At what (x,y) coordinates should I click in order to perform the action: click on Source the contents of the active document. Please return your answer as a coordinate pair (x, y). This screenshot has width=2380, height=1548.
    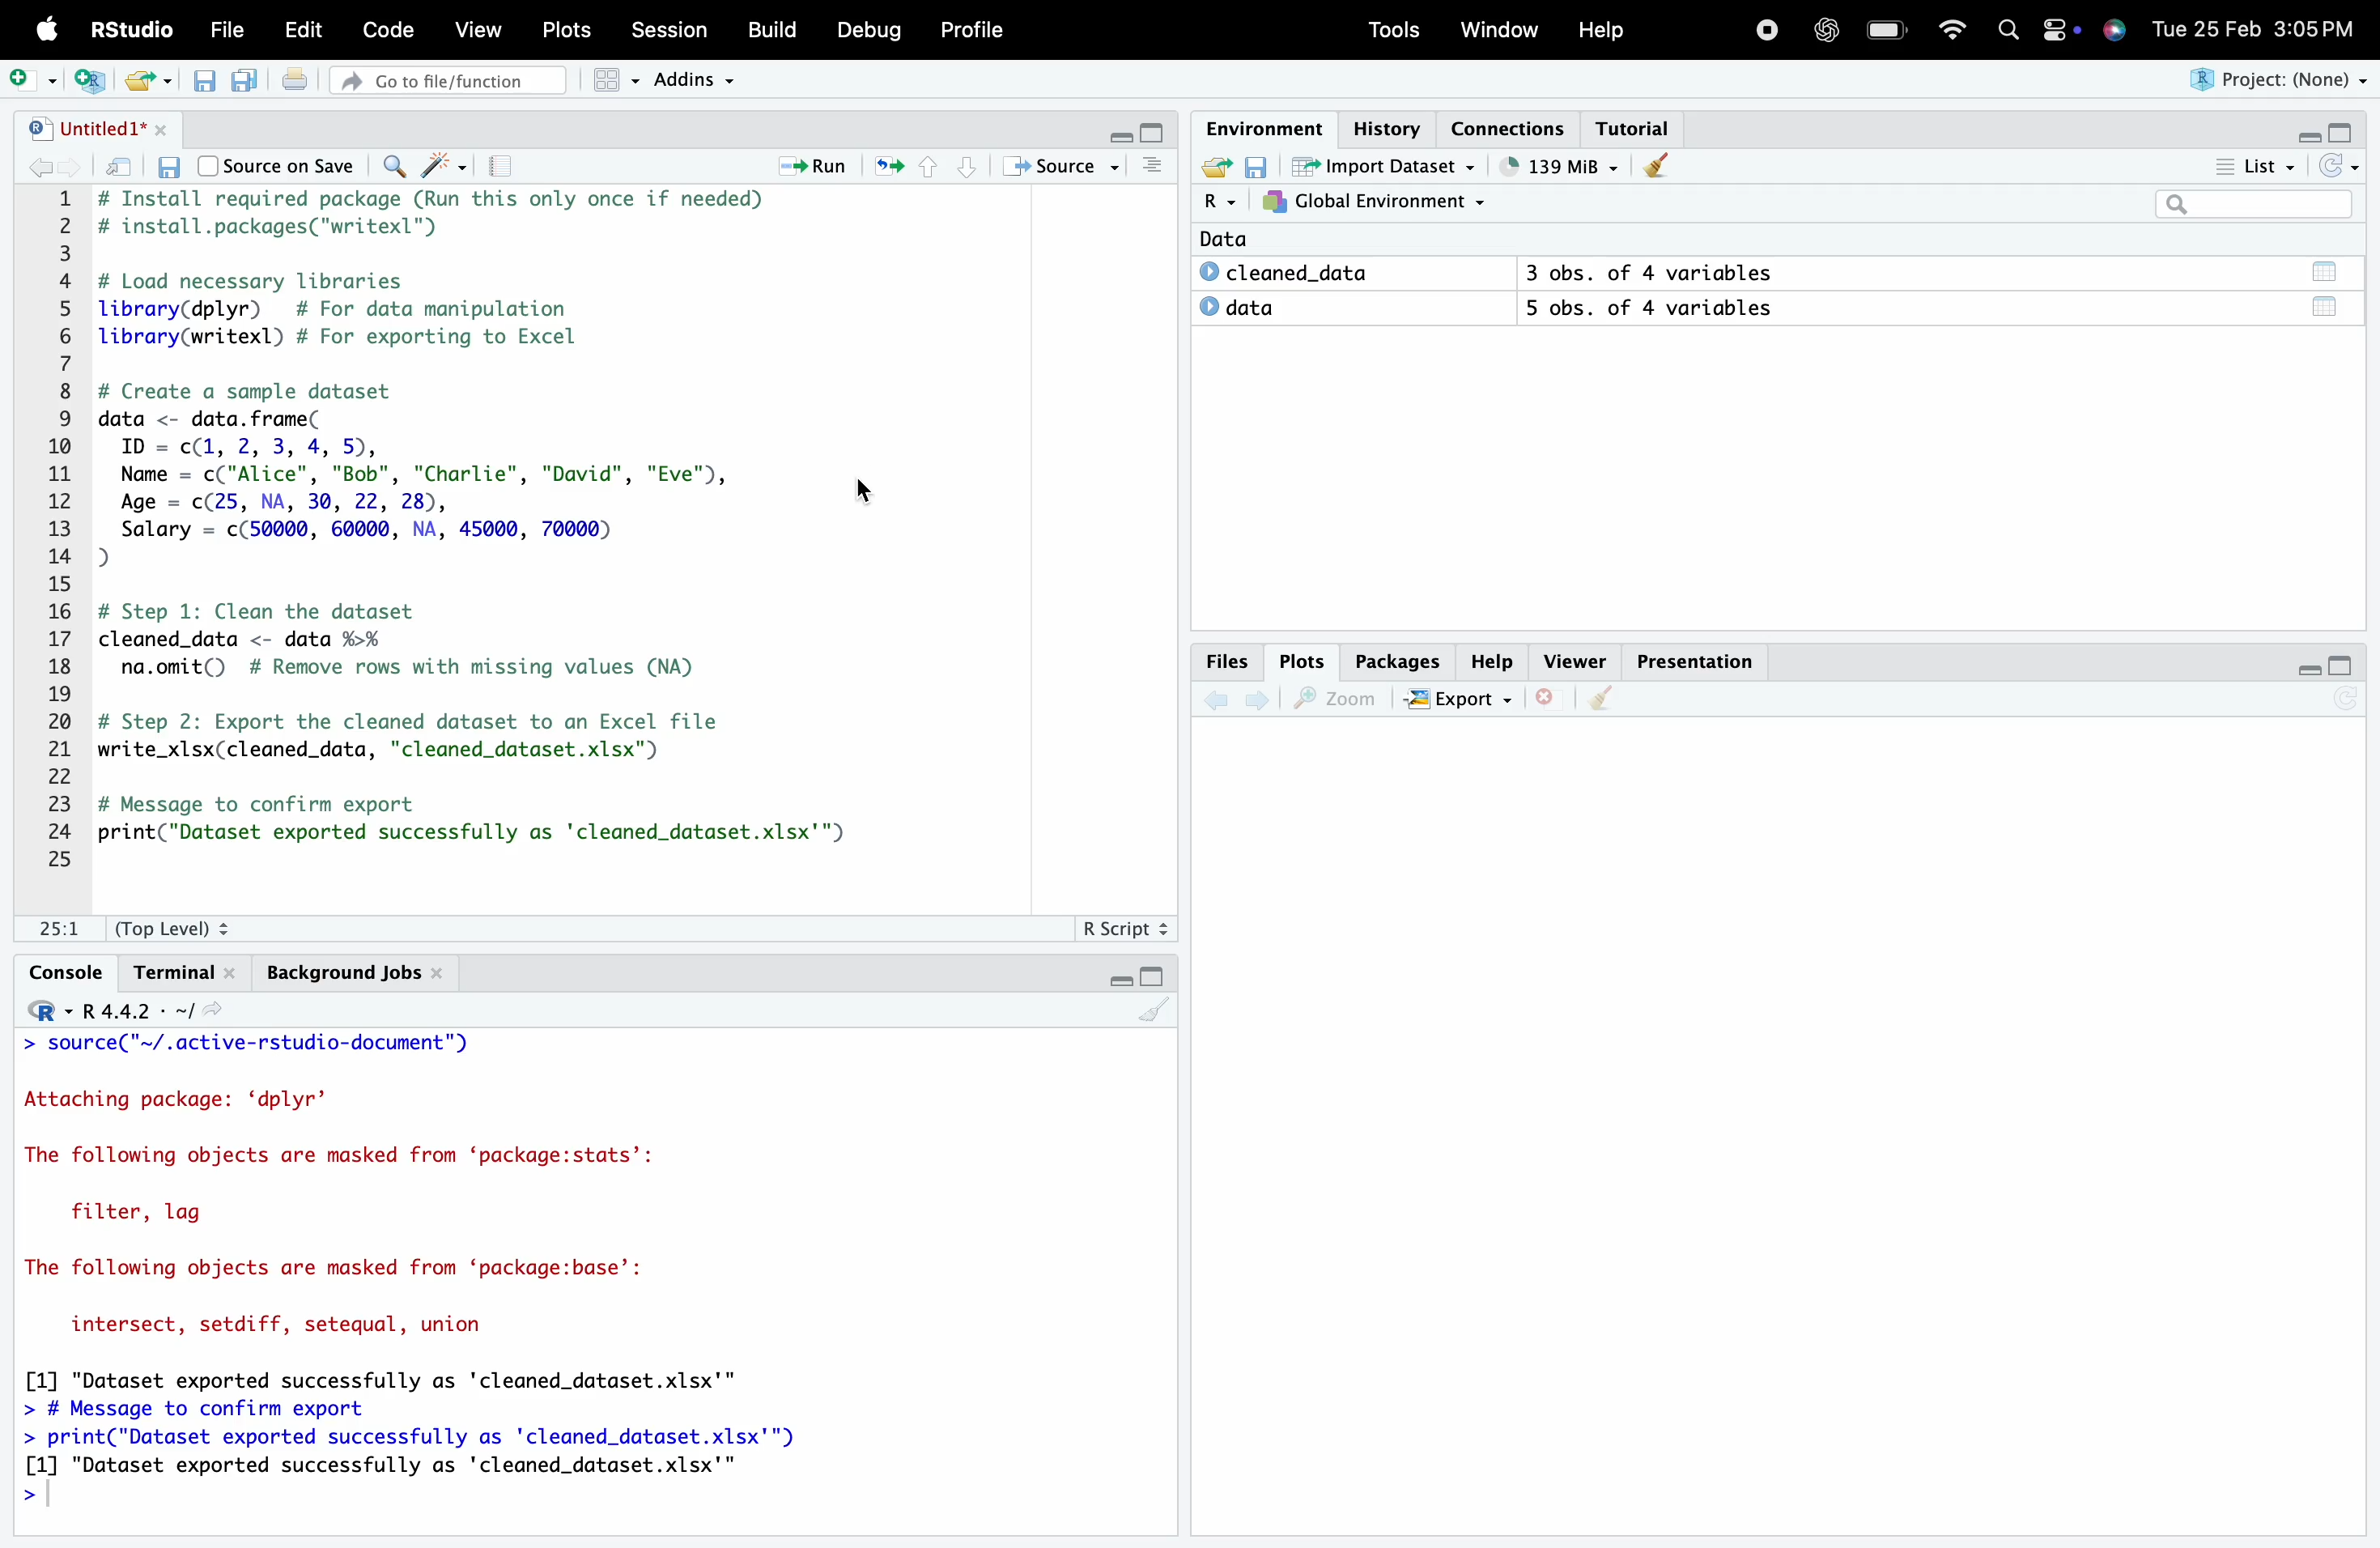
    Looking at the image, I should click on (1056, 167).